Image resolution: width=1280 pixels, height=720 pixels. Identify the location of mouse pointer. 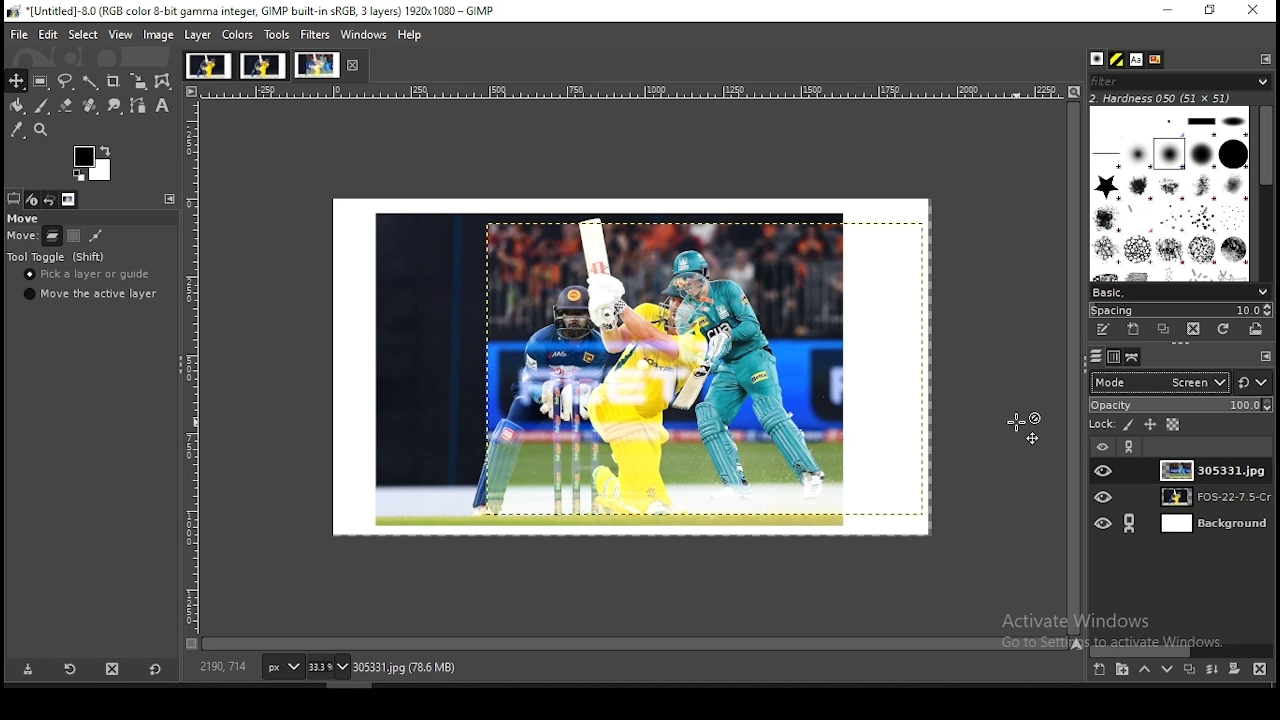
(1024, 428).